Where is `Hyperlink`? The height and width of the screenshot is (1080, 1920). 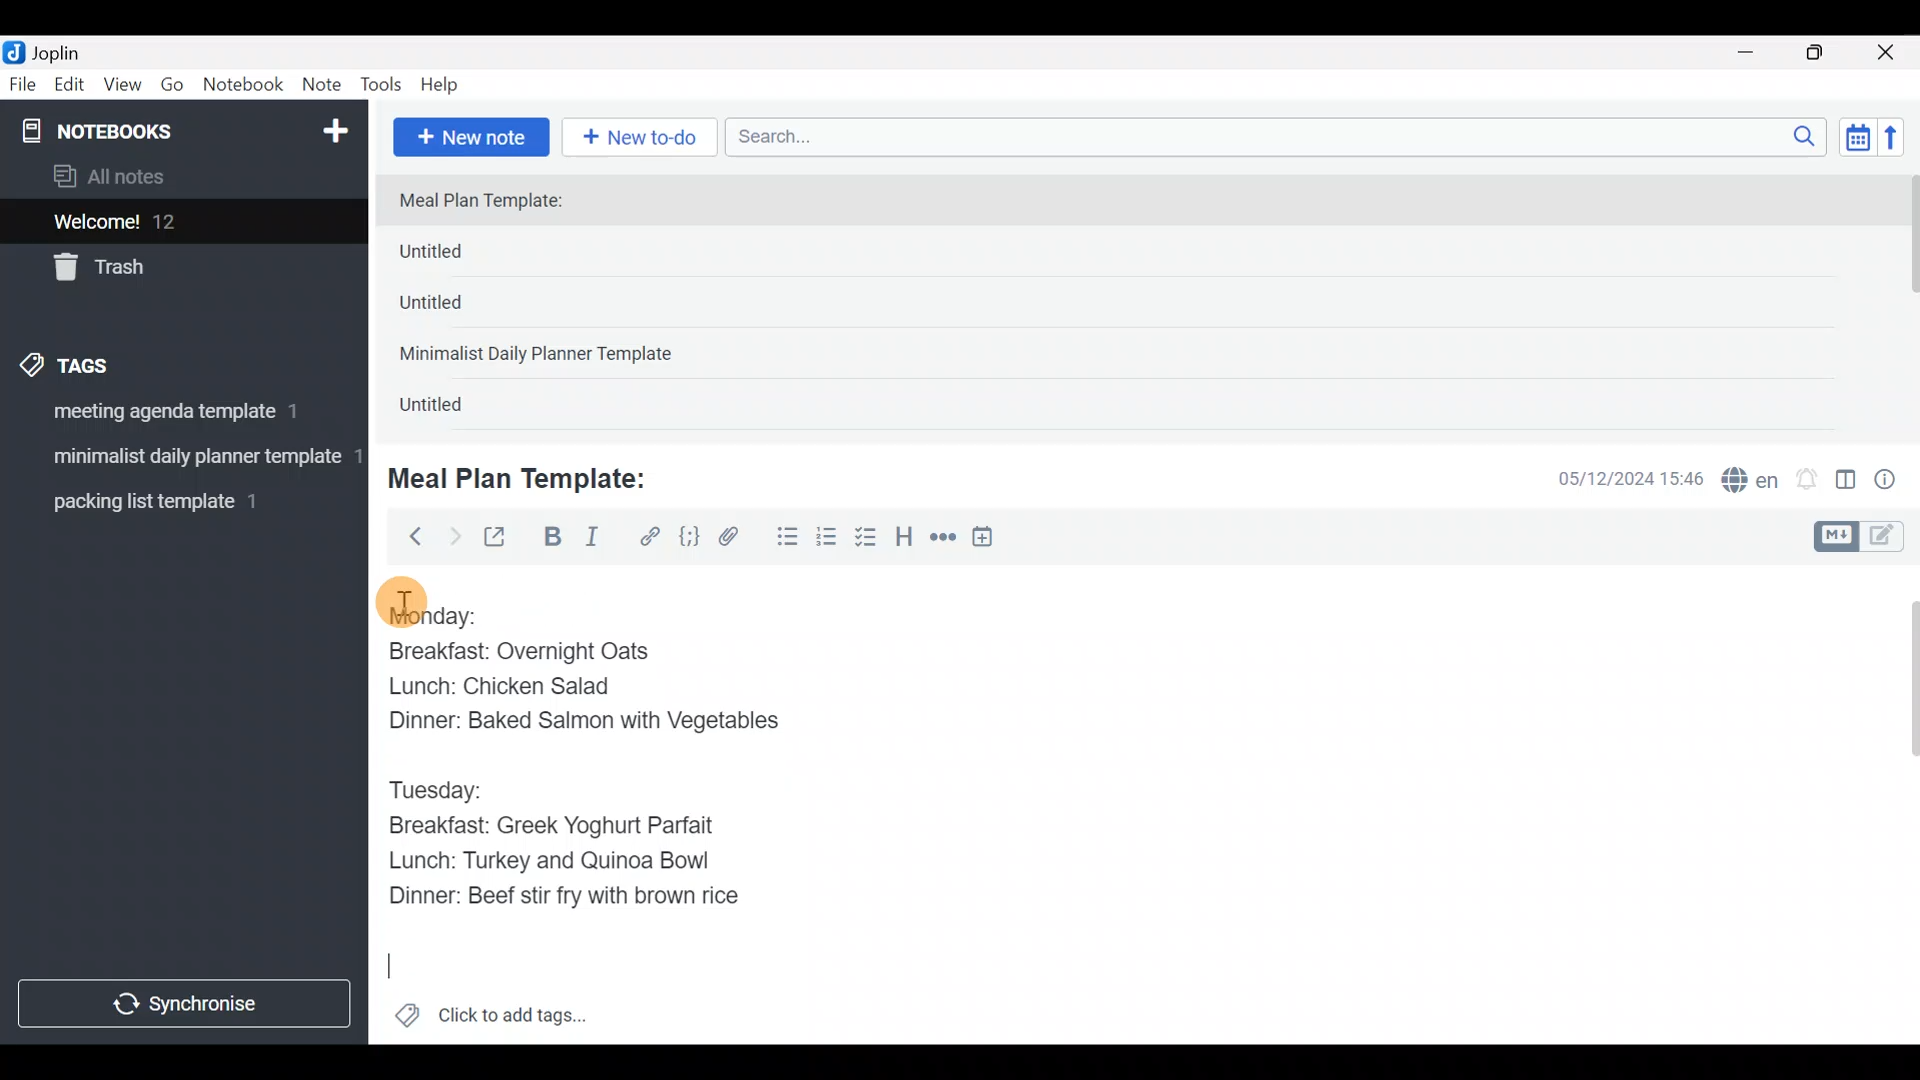 Hyperlink is located at coordinates (650, 537).